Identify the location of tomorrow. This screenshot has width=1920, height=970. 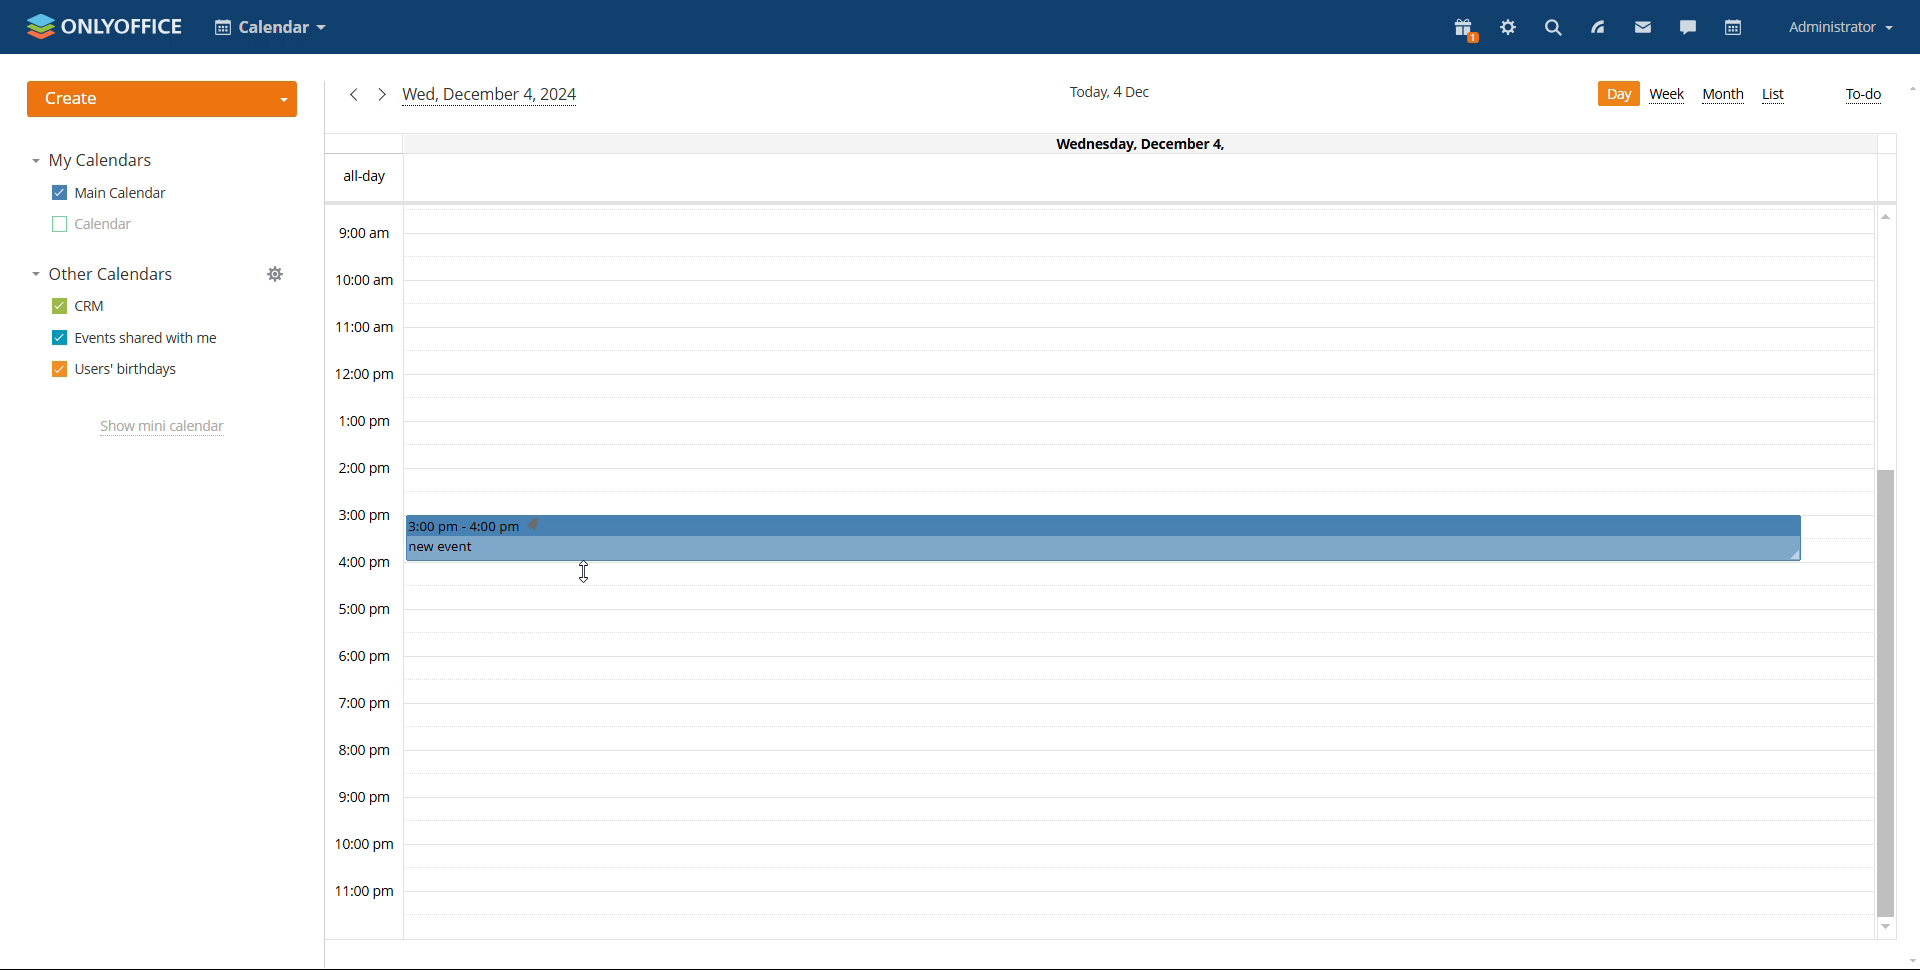
(381, 93).